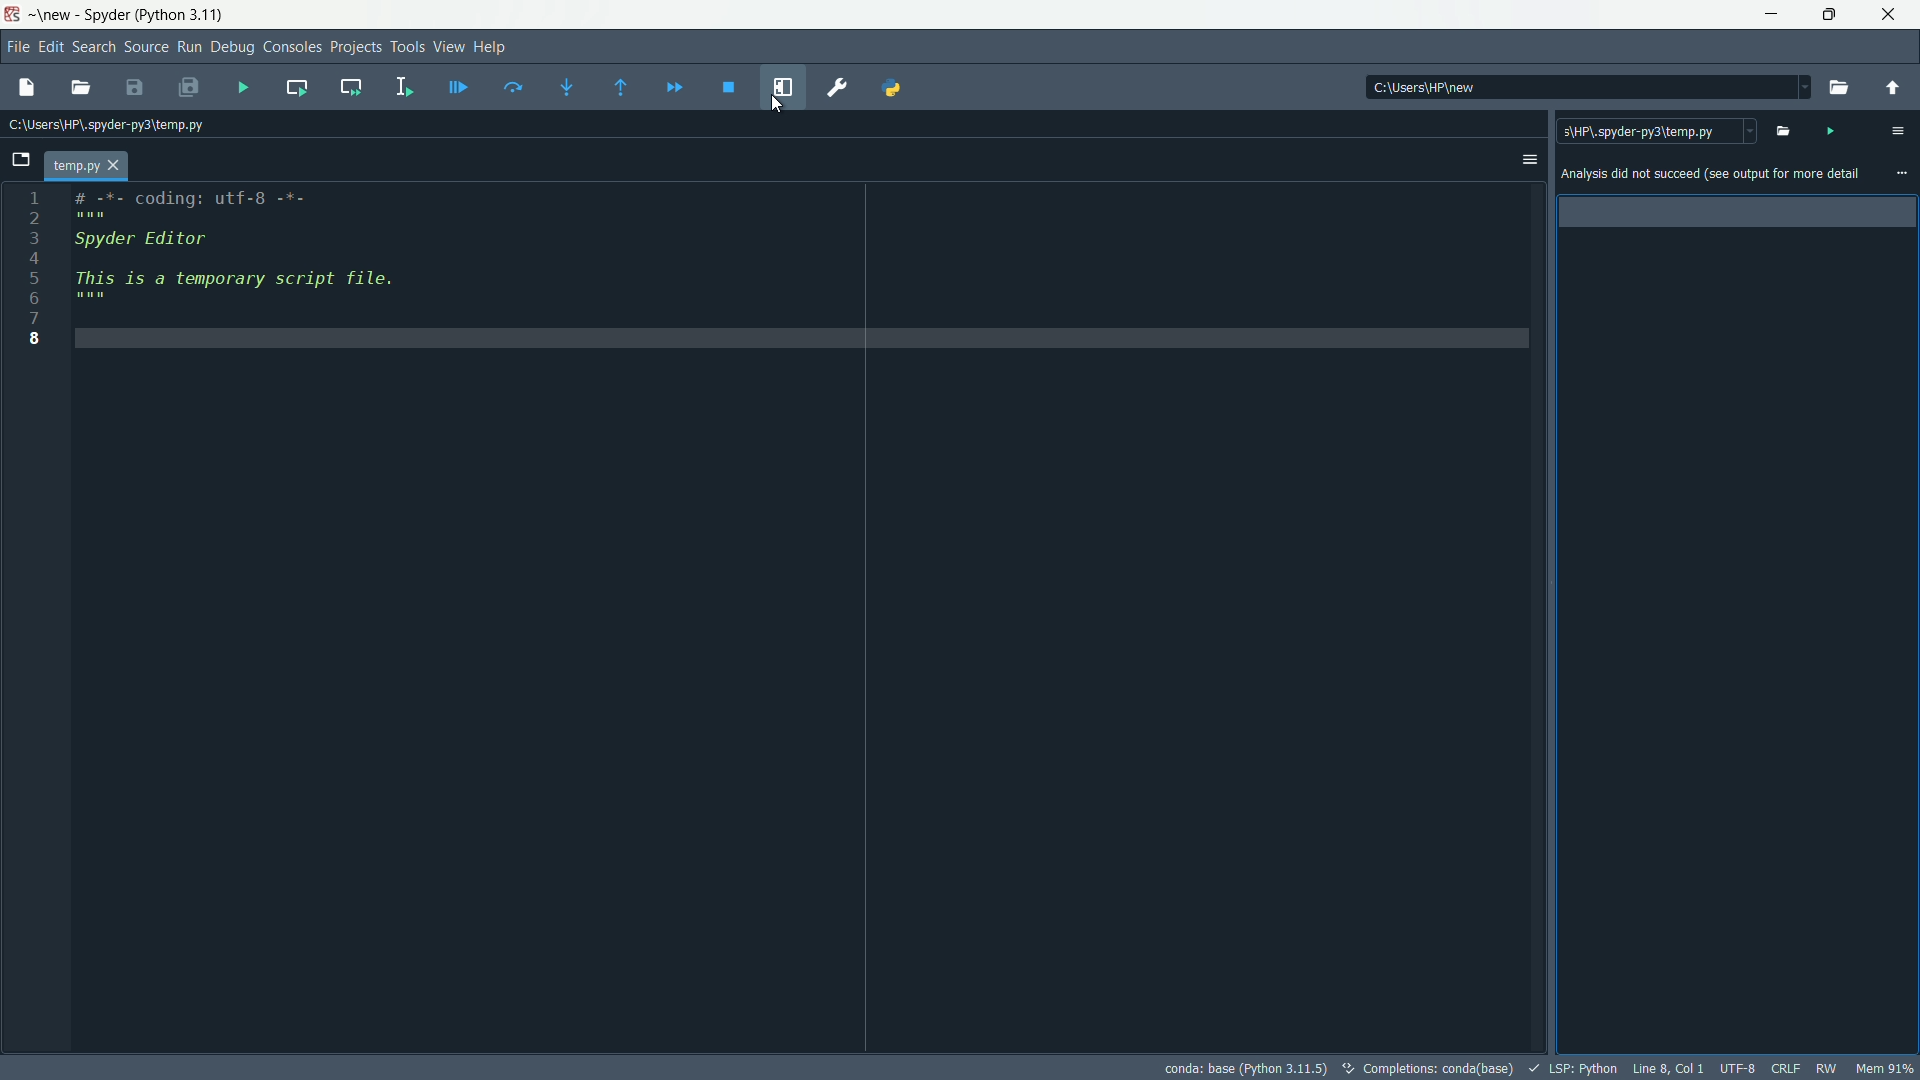  Describe the element at coordinates (1885, 1067) in the screenshot. I see `mem 91%` at that location.